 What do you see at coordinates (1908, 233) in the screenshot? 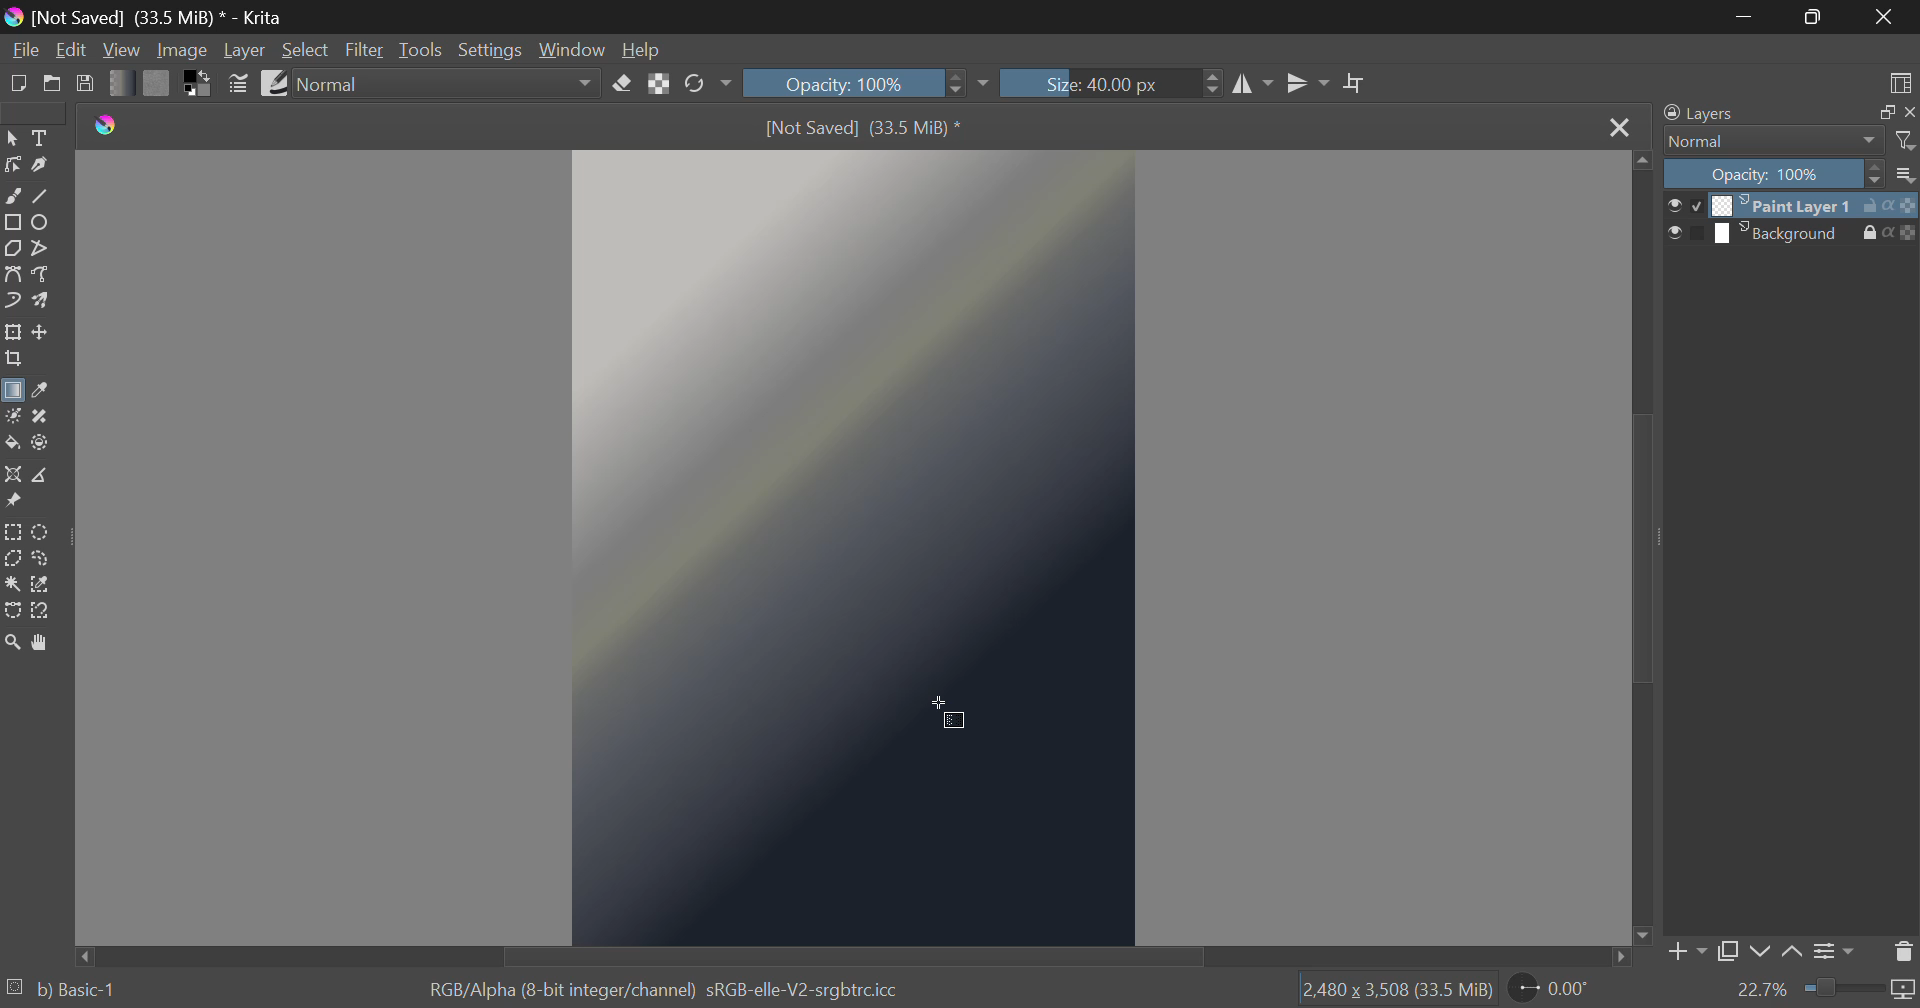
I see `icon` at bounding box center [1908, 233].